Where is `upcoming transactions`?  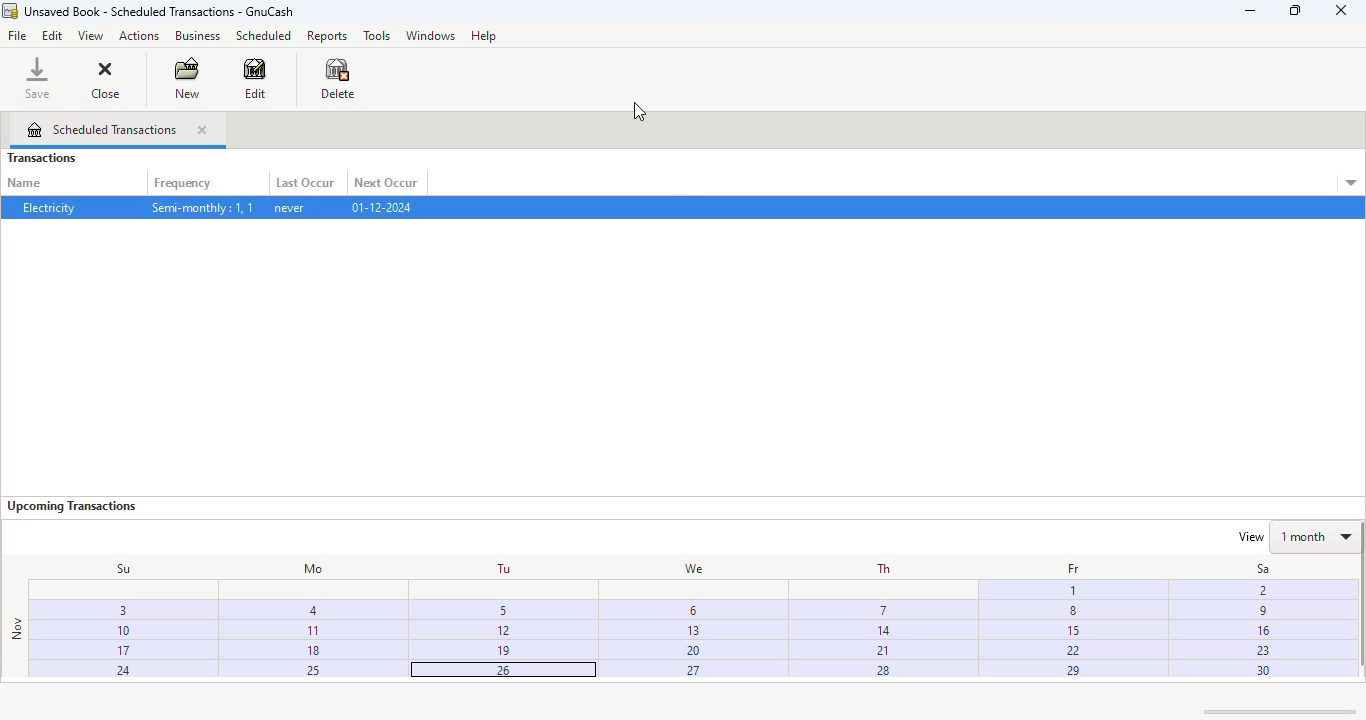 upcoming transactions is located at coordinates (71, 506).